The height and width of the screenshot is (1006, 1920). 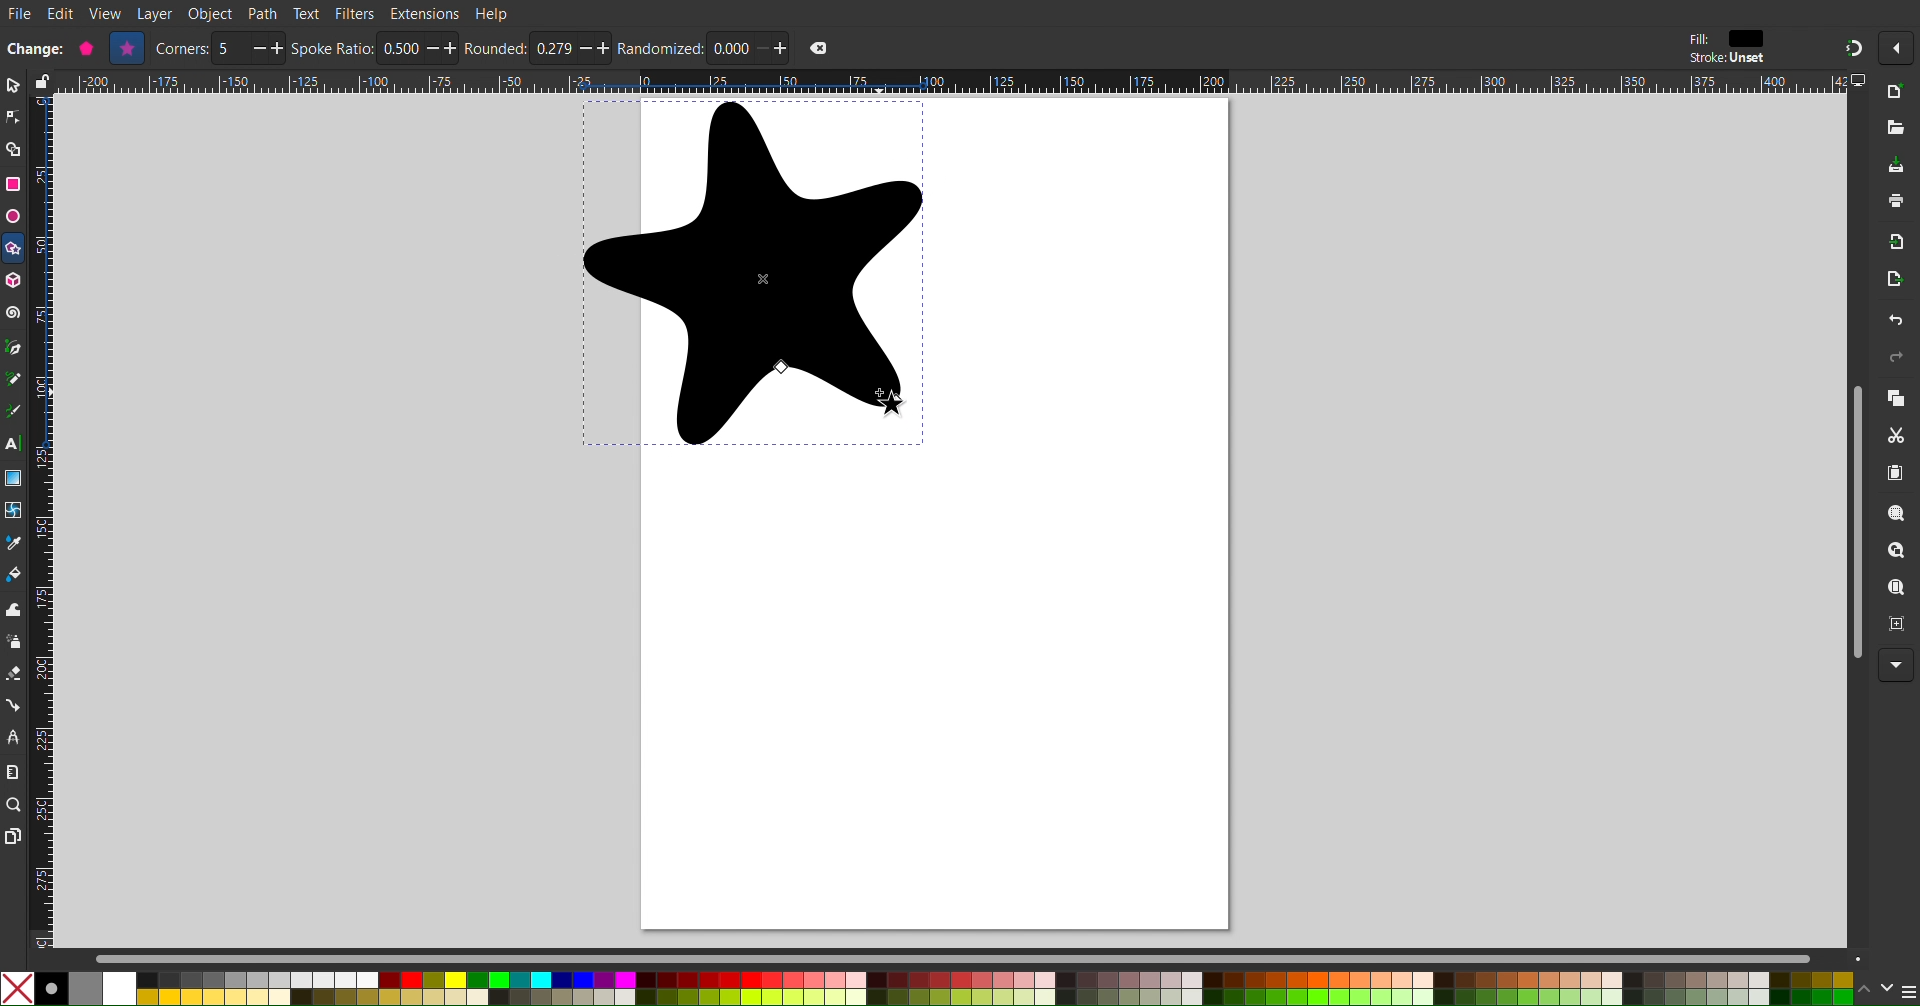 What do you see at coordinates (443, 48) in the screenshot?
I see `increase/decrease` at bounding box center [443, 48].